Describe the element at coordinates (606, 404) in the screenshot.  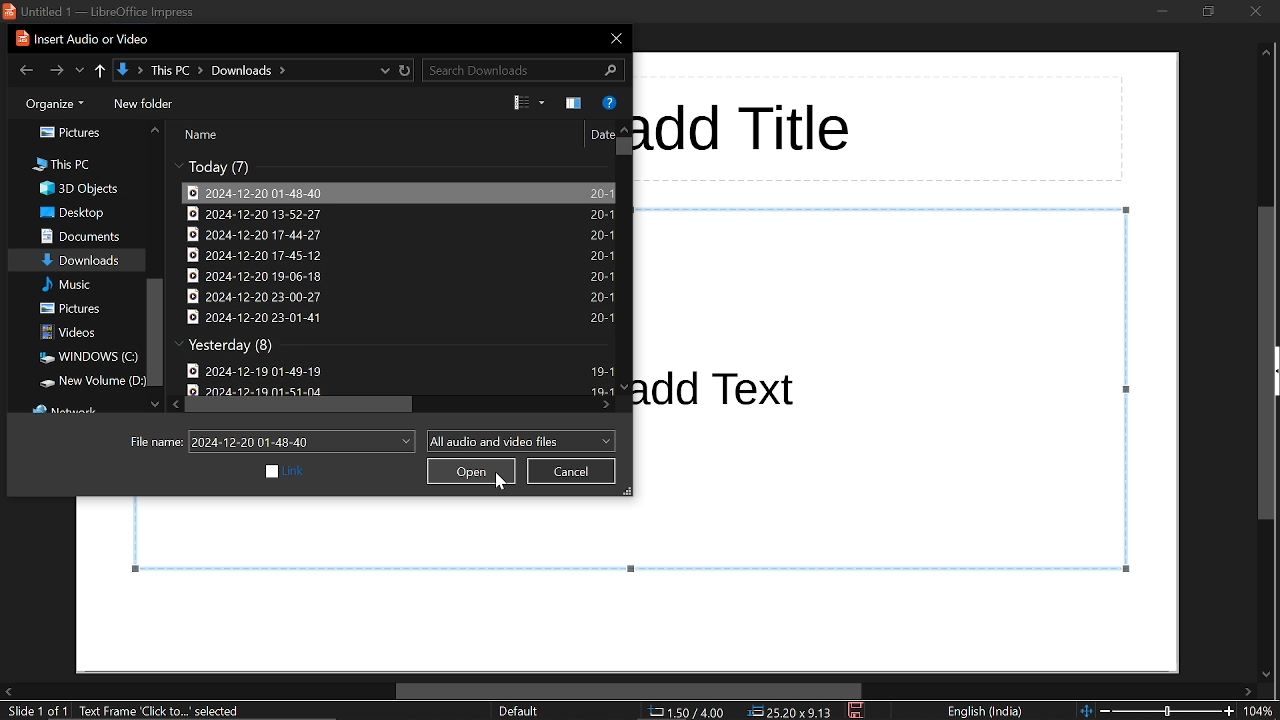
I see `move right` at that location.